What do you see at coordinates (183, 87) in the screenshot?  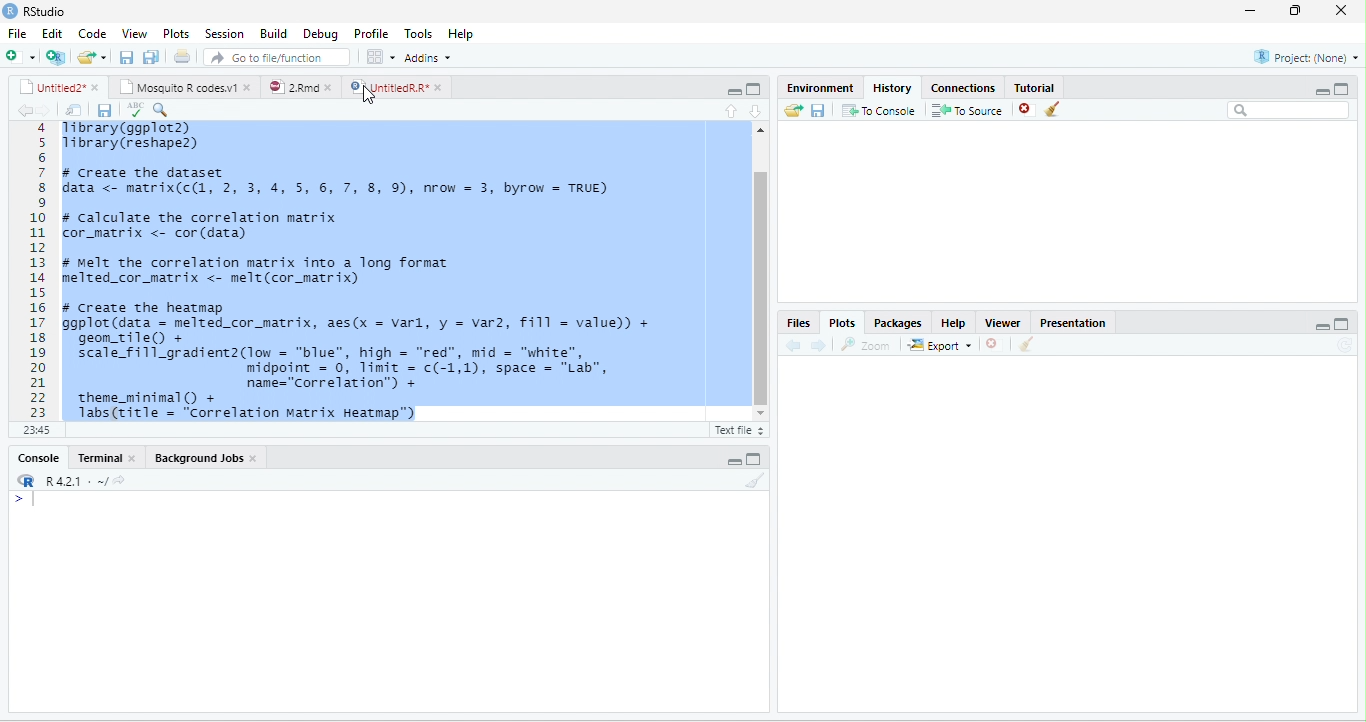 I see `mosquito R codes v1` at bounding box center [183, 87].